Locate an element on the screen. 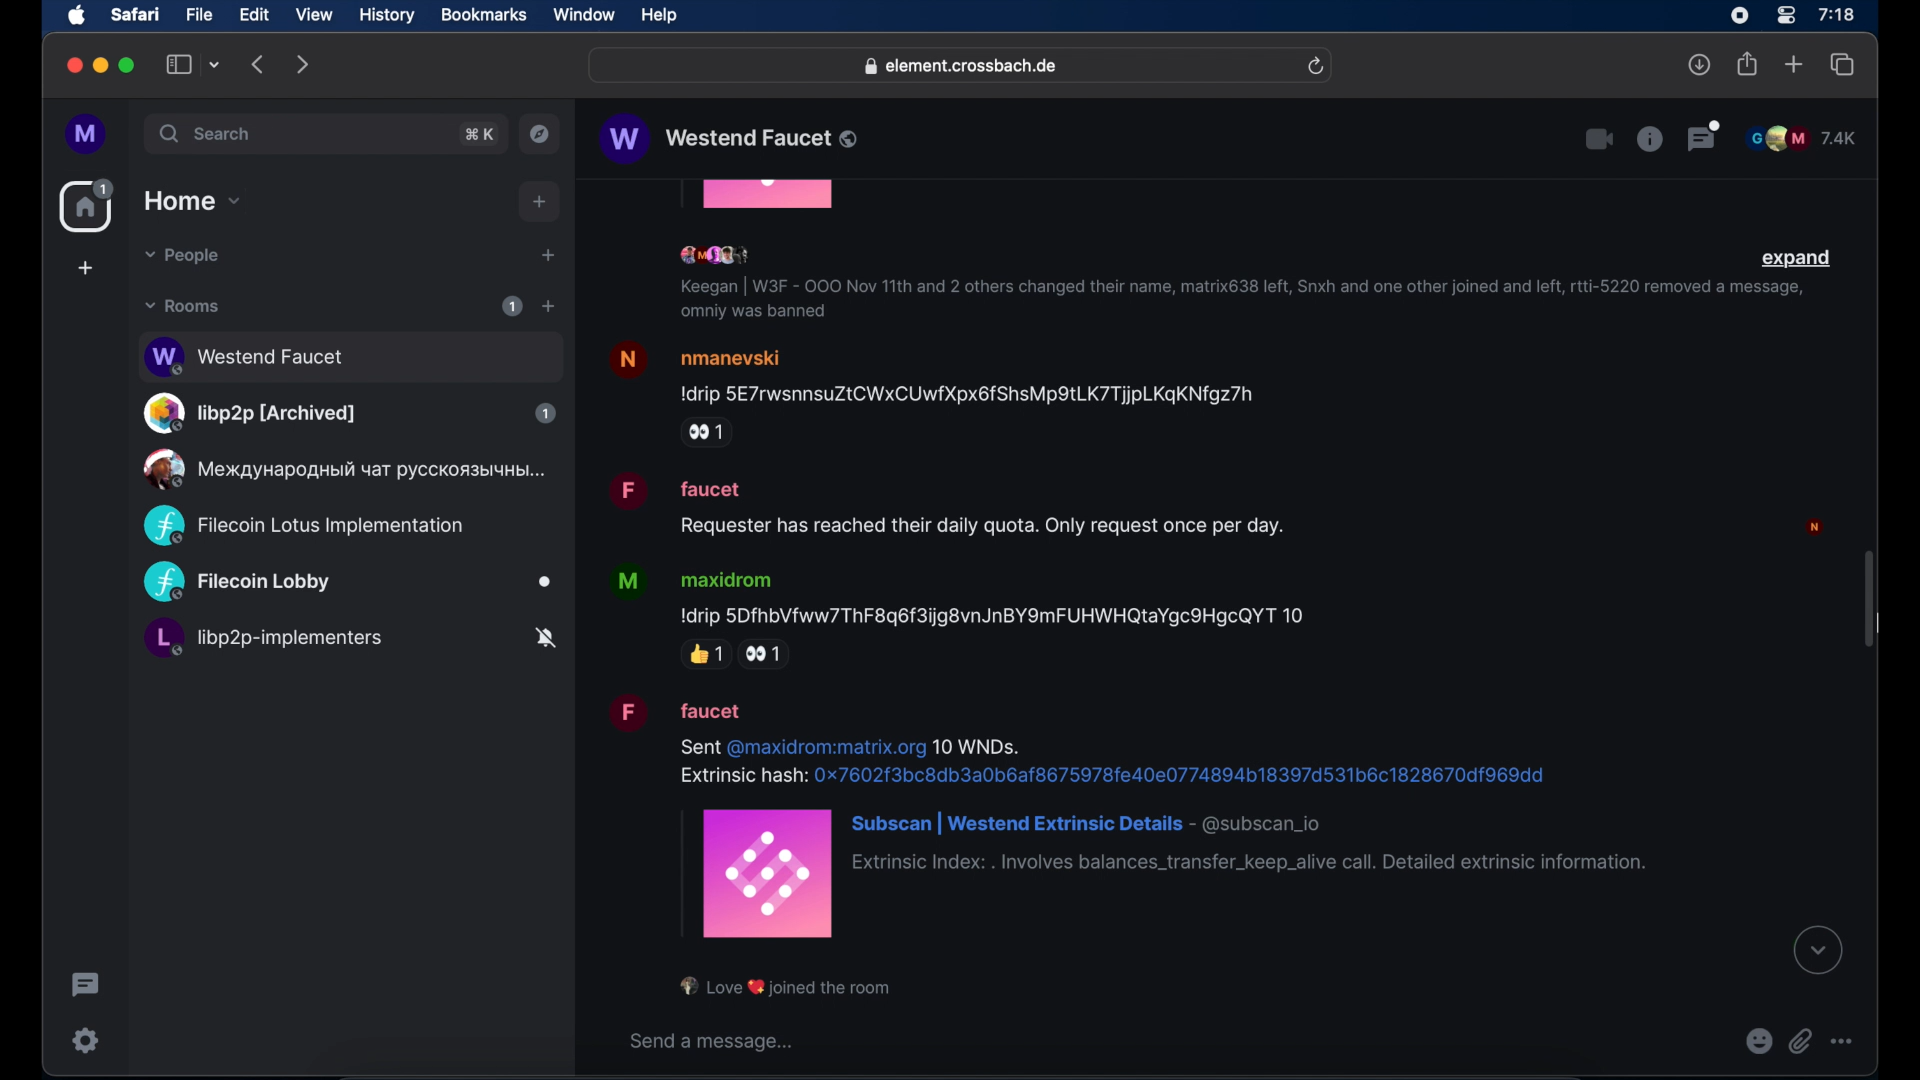 This screenshot has width=1920, height=1080. obscured cursor is located at coordinates (1880, 624).